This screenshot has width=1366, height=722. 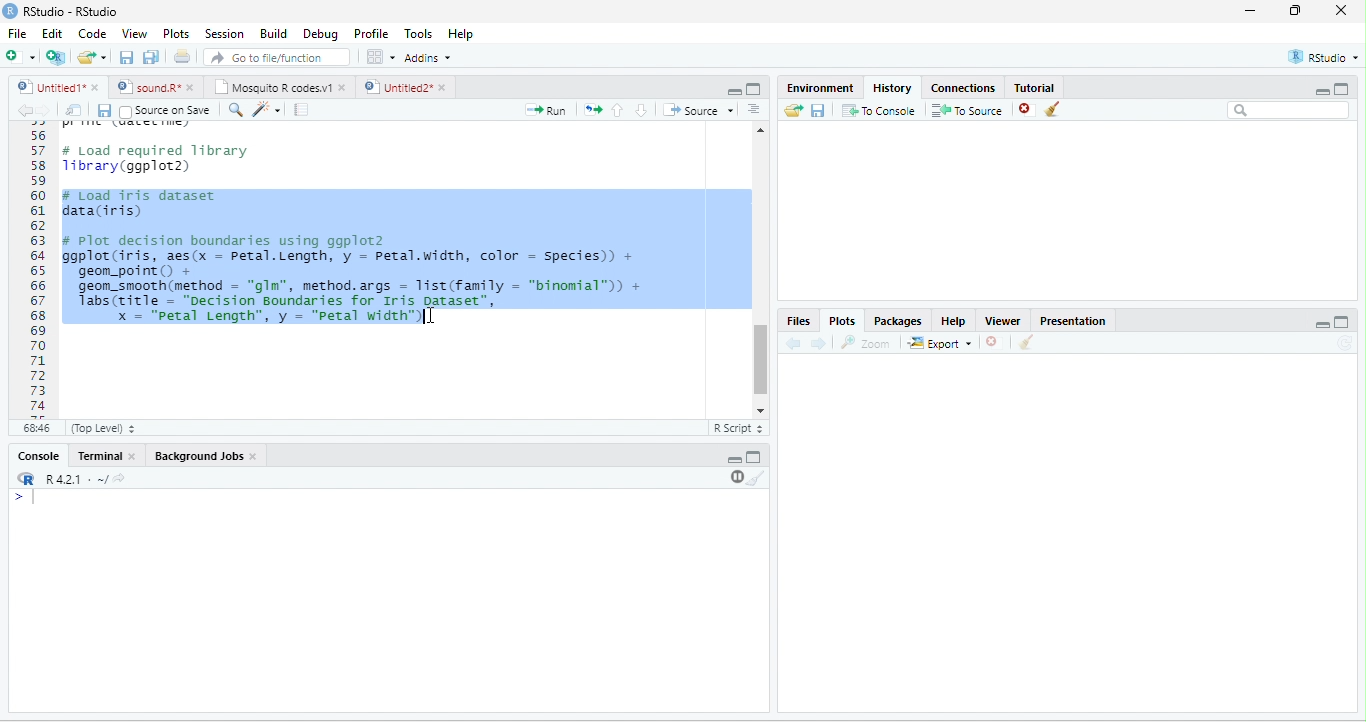 I want to click on Viewer, so click(x=1003, y=321).